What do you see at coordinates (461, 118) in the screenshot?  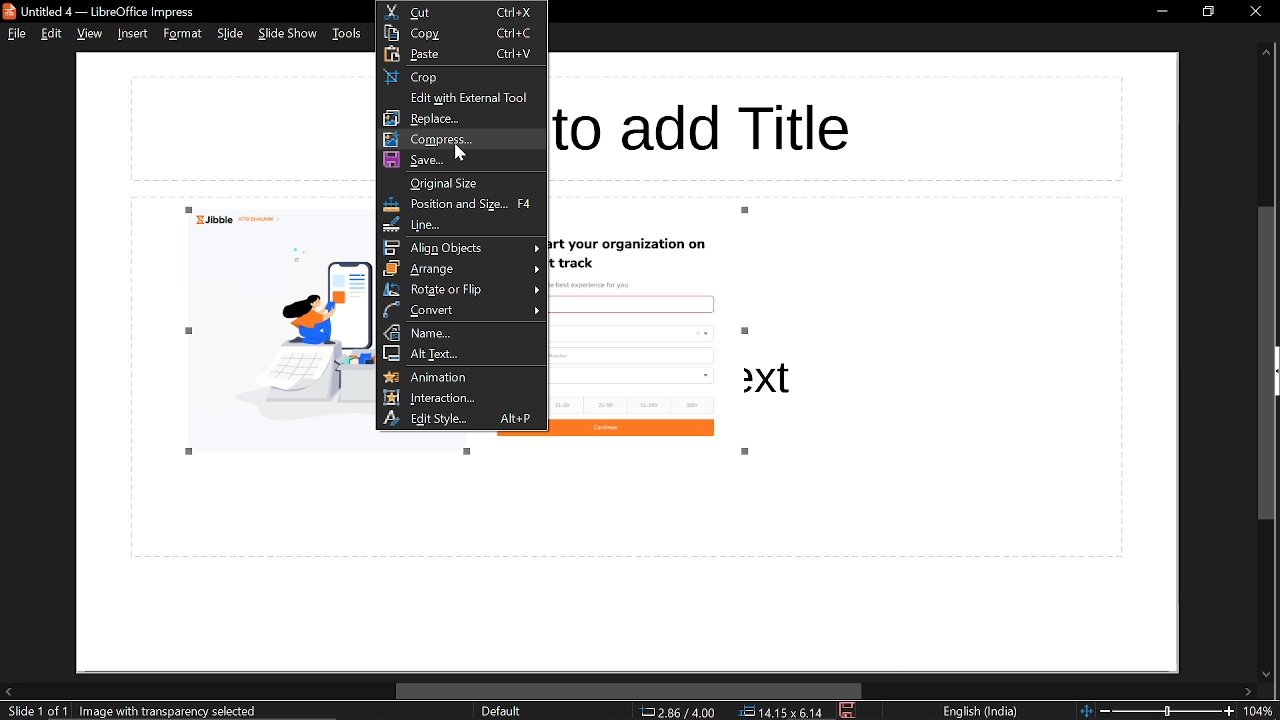 I see `replace` at bounding box center [461, 118].